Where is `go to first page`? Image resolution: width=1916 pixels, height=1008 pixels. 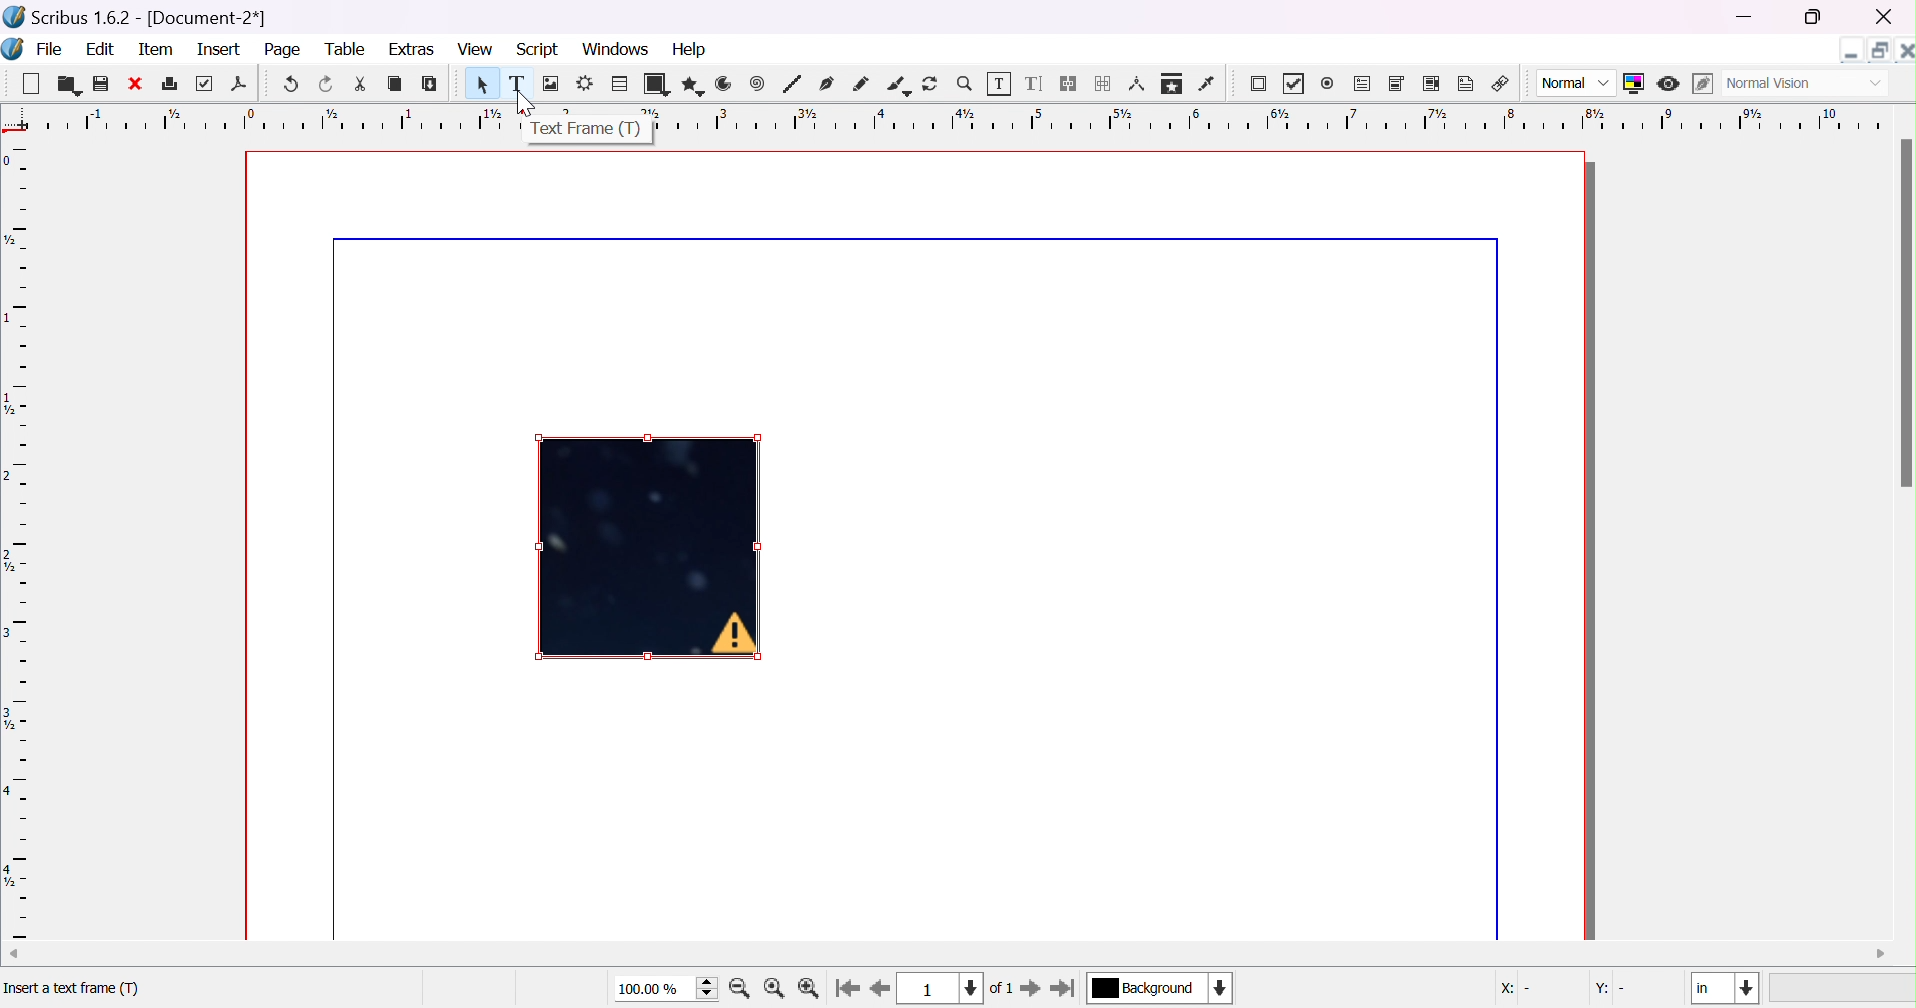
go to first page is located at coordinates (849, 988).